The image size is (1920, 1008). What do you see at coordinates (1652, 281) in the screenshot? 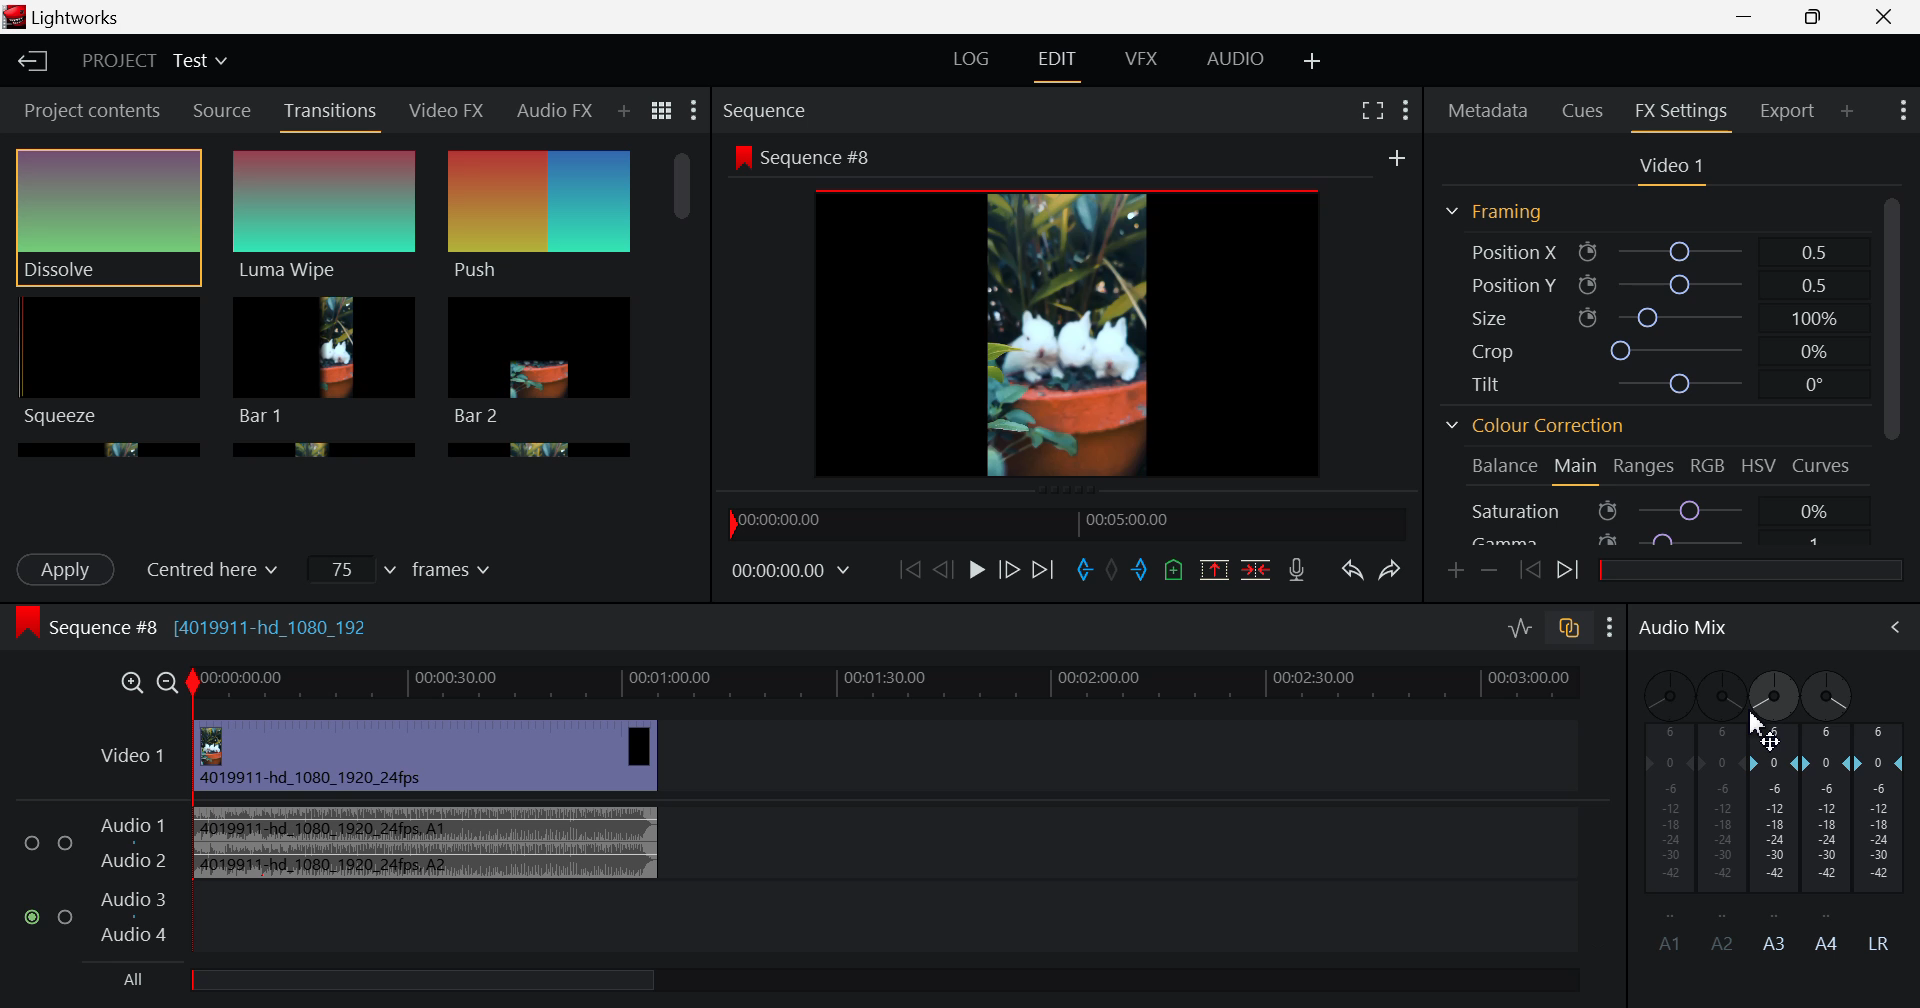
I see `Position Y` at bounding box center [1652, 281].